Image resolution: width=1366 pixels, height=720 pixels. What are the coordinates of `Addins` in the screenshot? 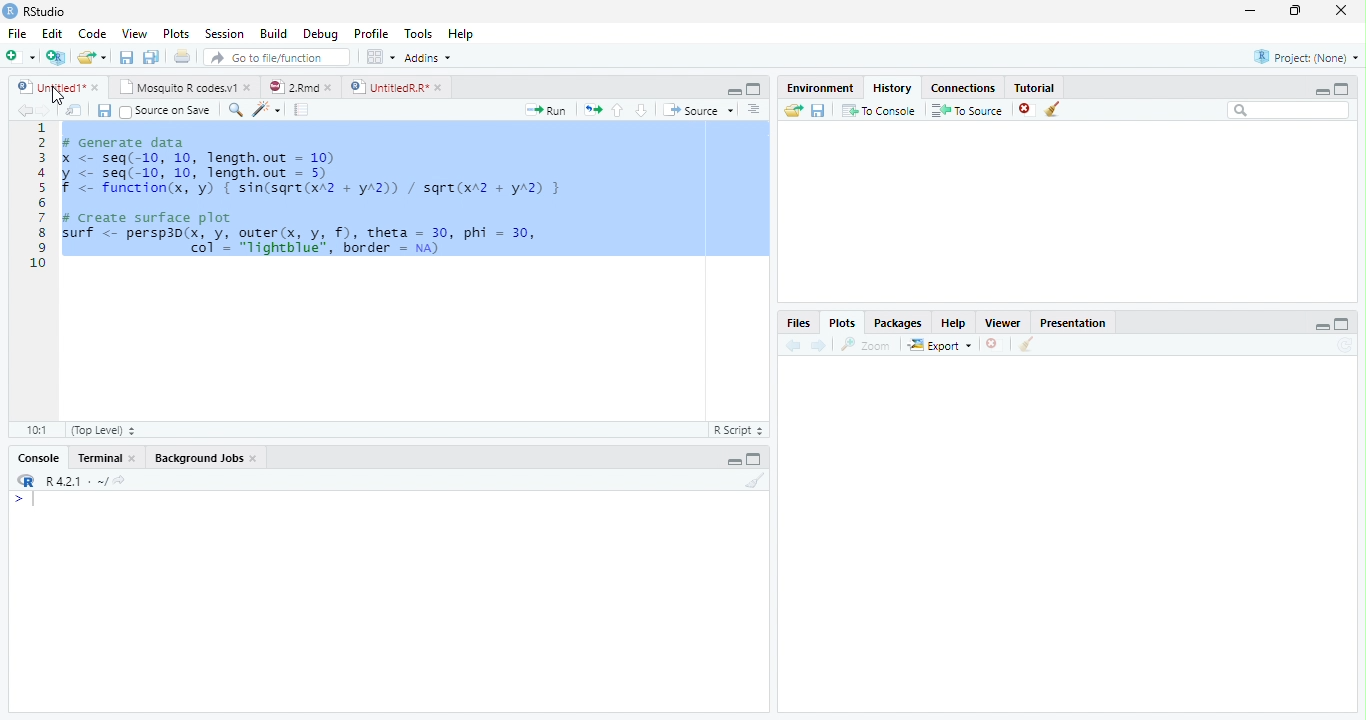 It's located at (428, 58).